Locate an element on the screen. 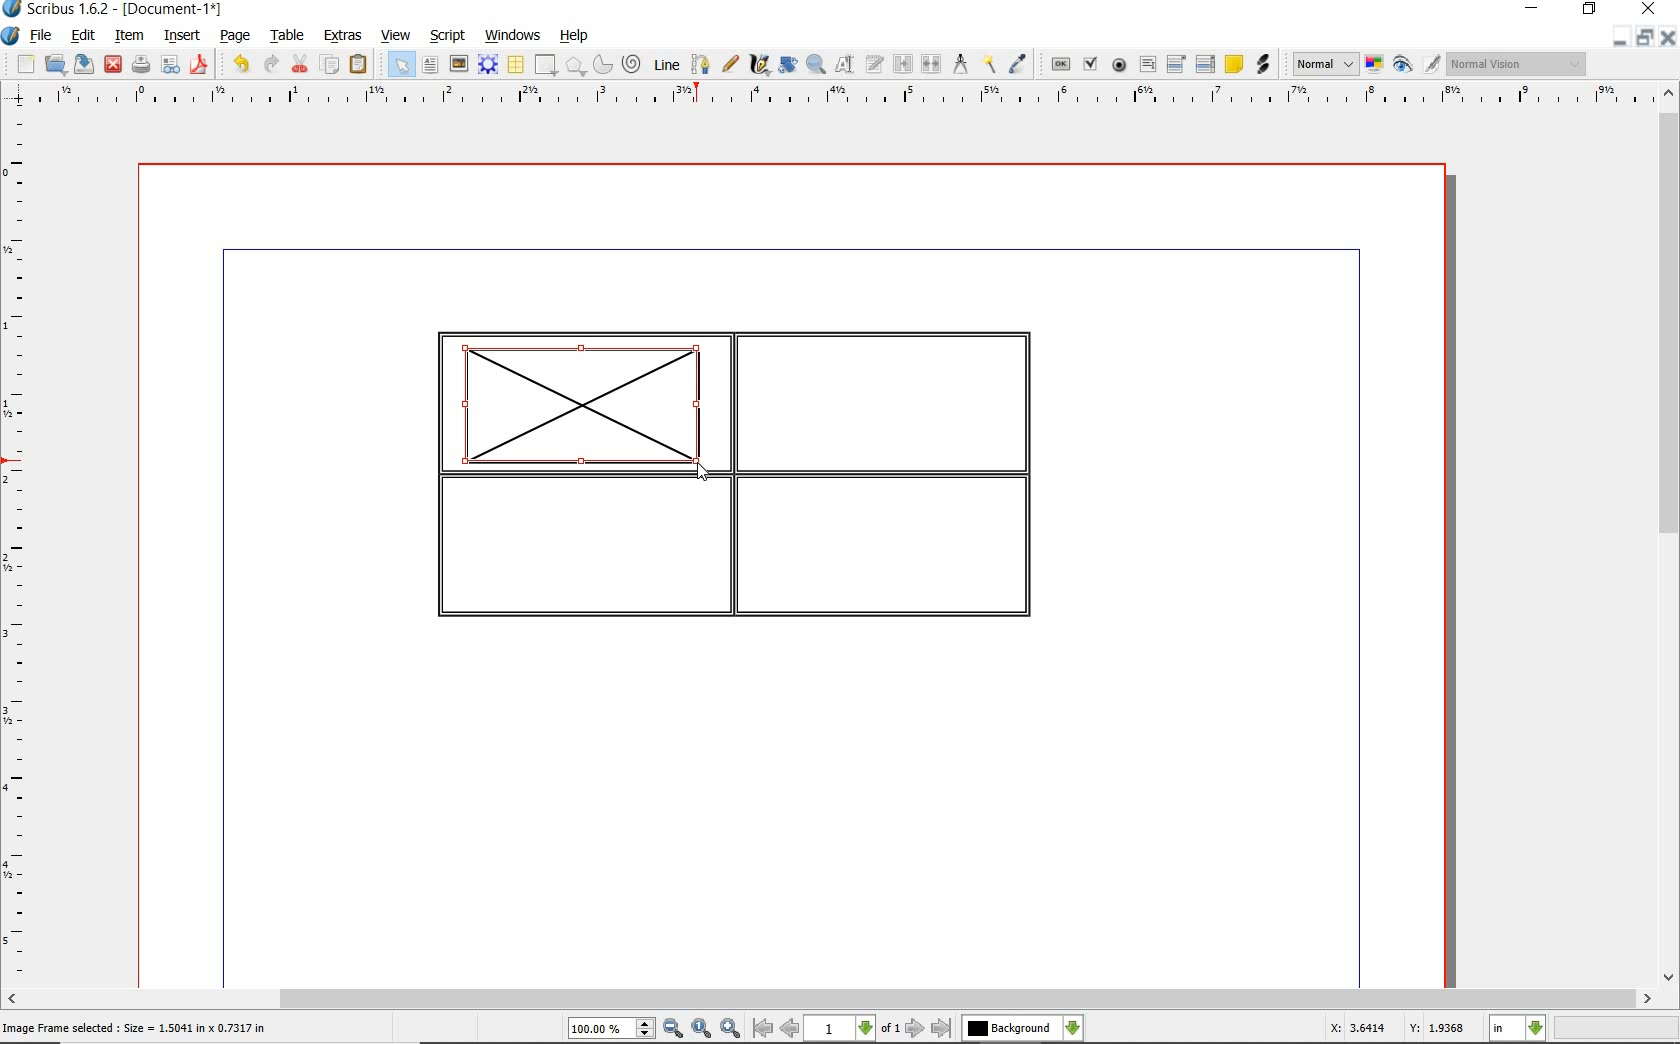 The height and width of the screenshot is (1044, 1680). select is located at coordinates (404, 69).